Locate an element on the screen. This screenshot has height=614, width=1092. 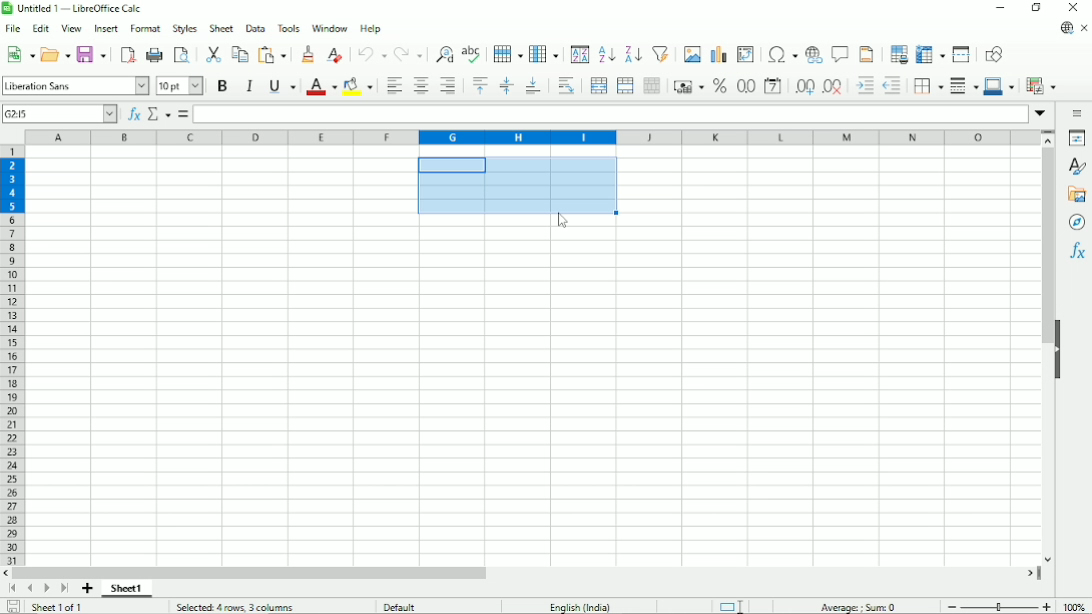
Align left is located at coordinates (394, 86).